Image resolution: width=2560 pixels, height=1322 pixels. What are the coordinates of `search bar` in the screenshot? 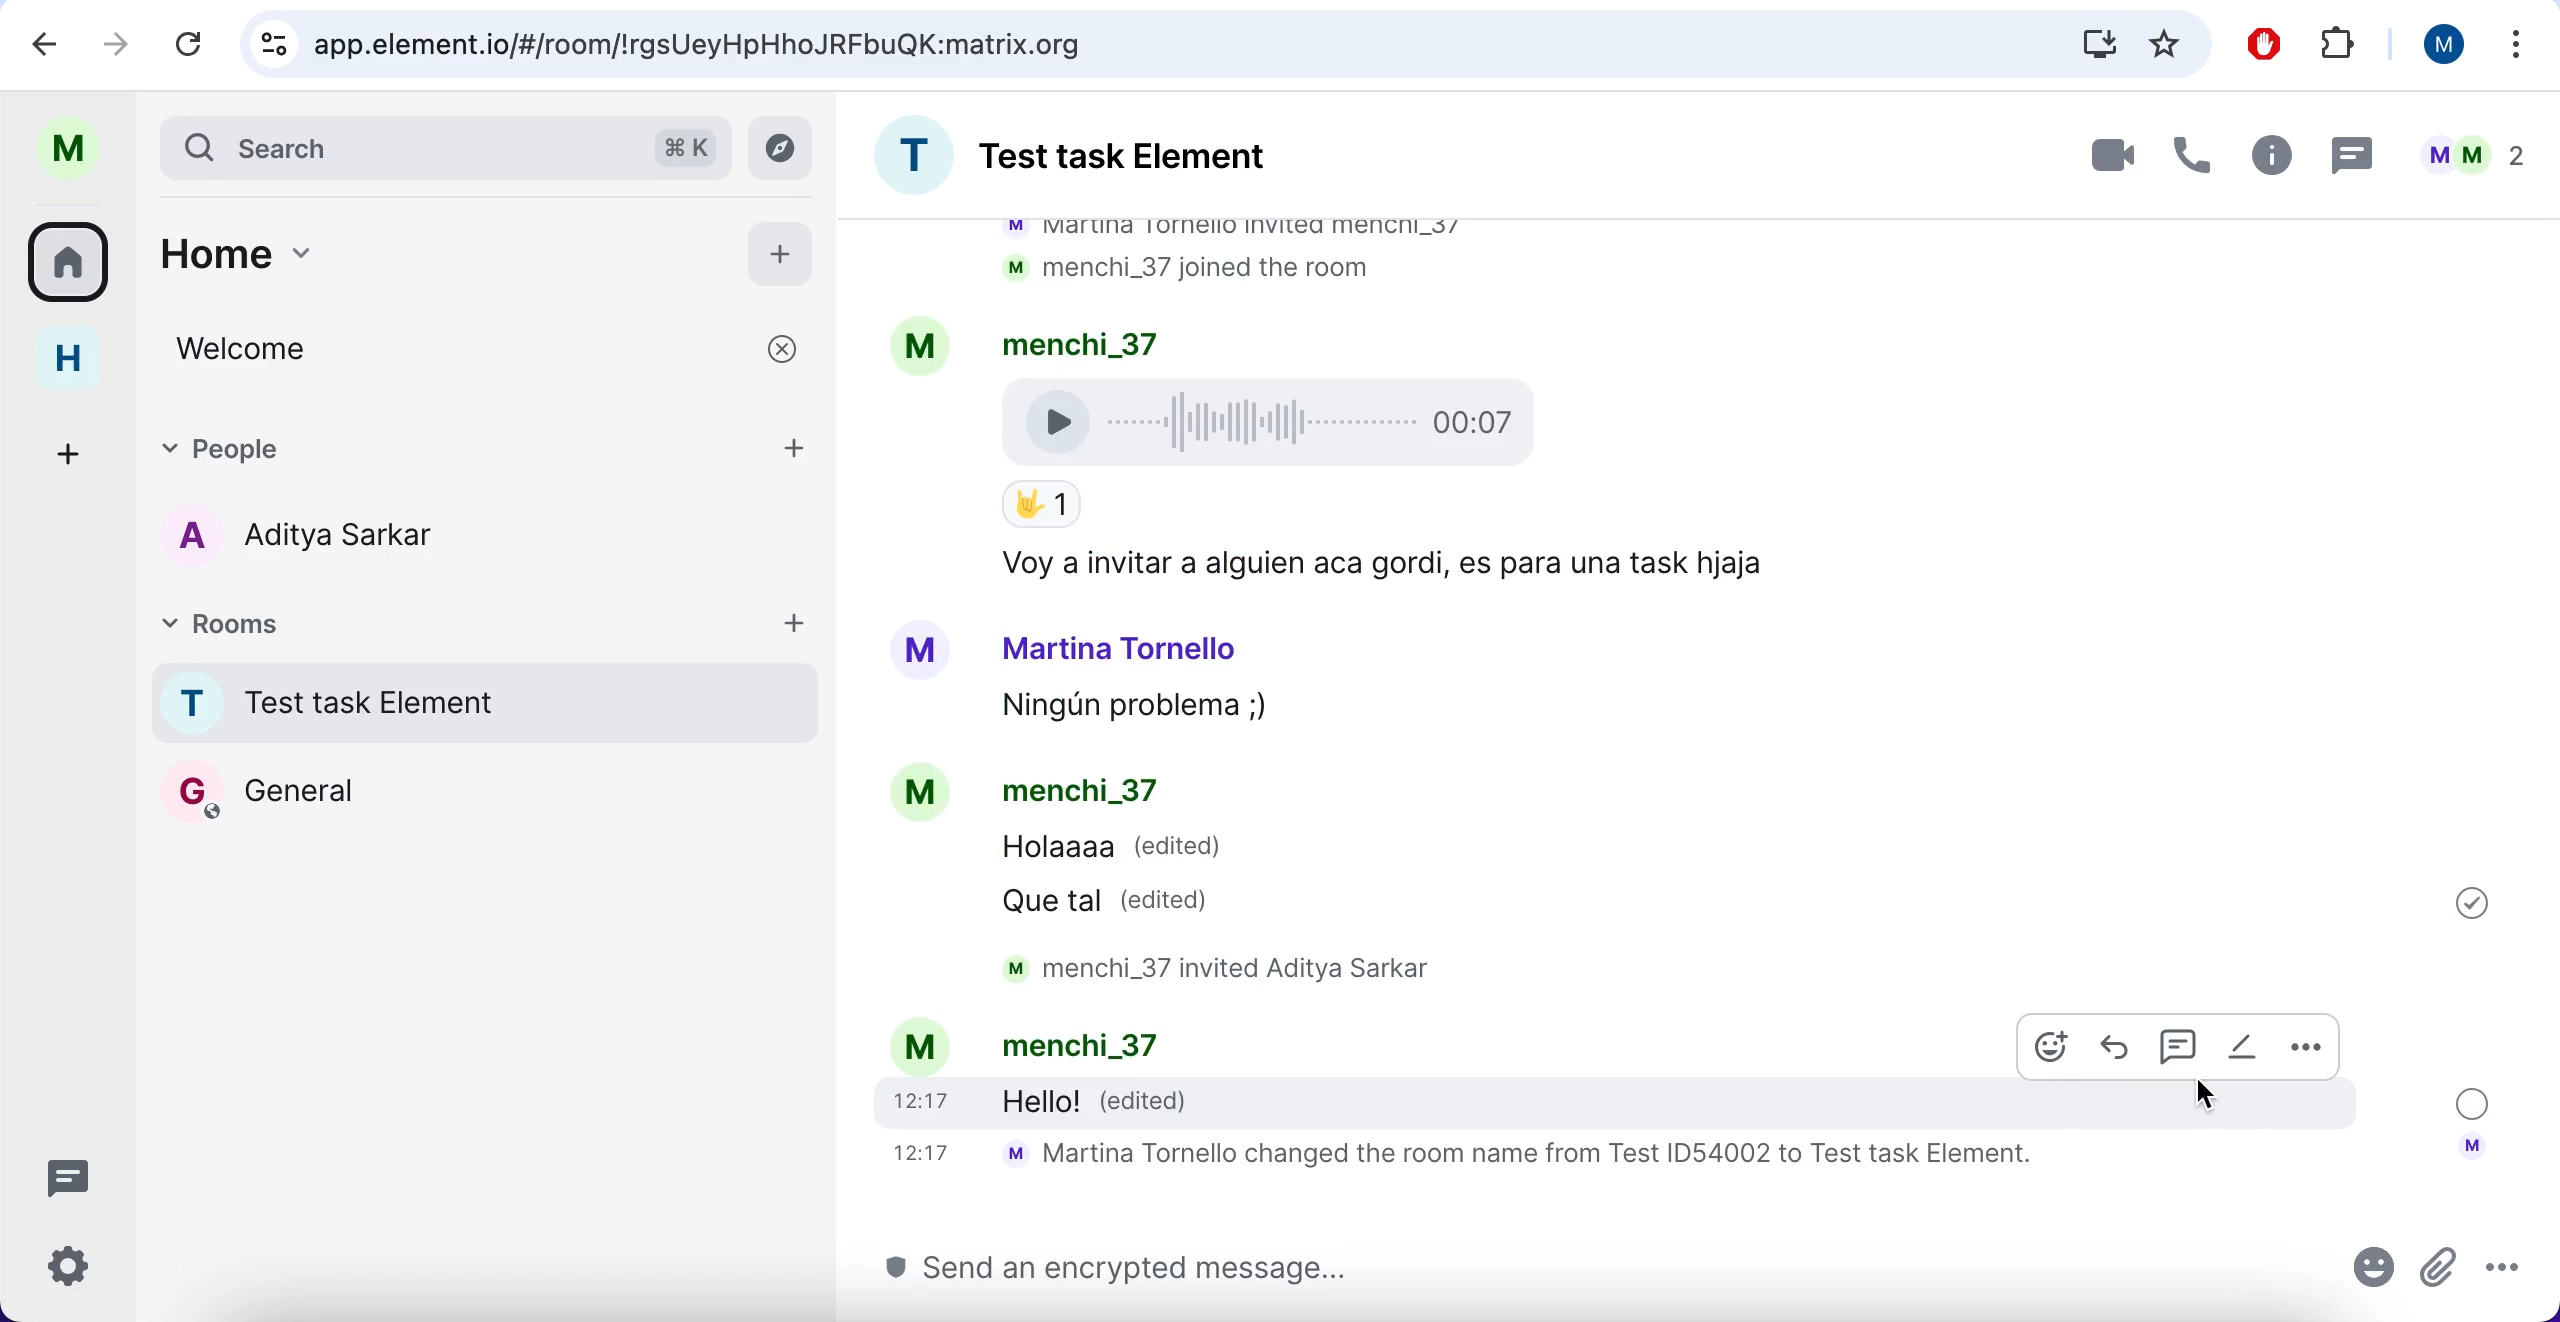 It's located at (1134, 45).